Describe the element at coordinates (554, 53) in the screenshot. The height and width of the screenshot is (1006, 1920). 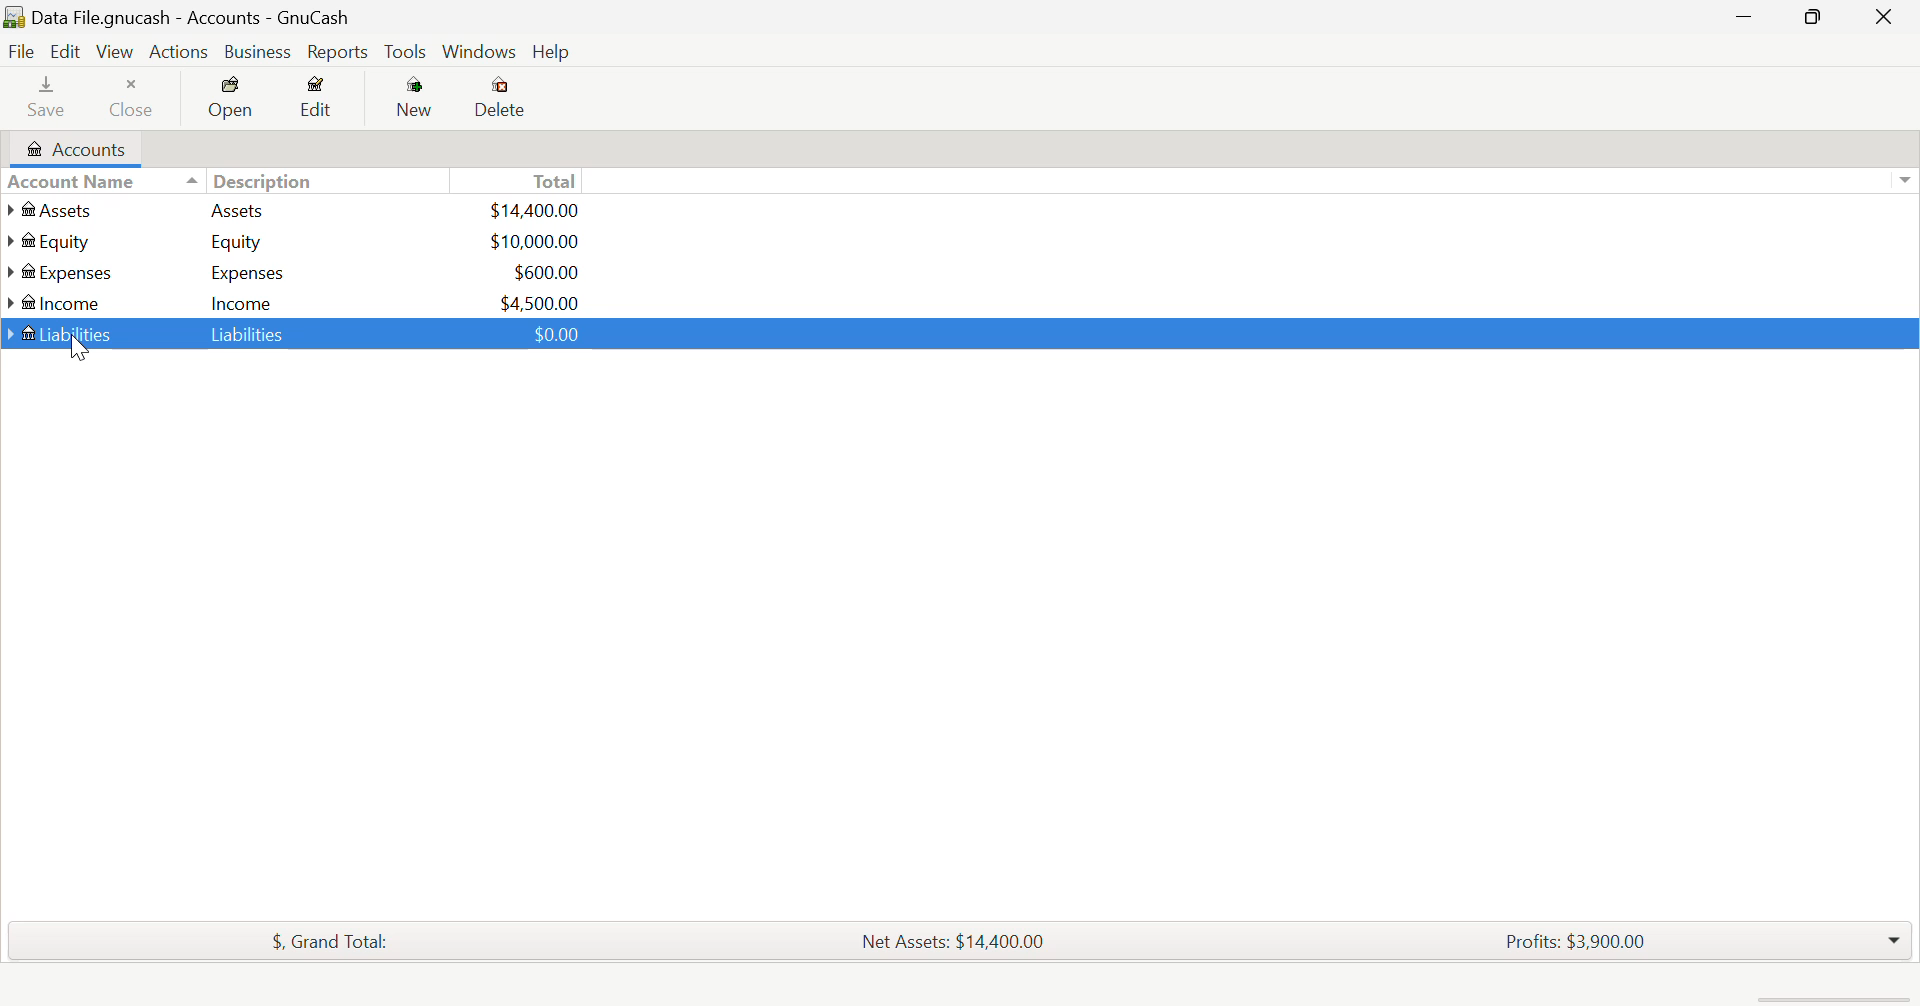
I see `Help` at that location.